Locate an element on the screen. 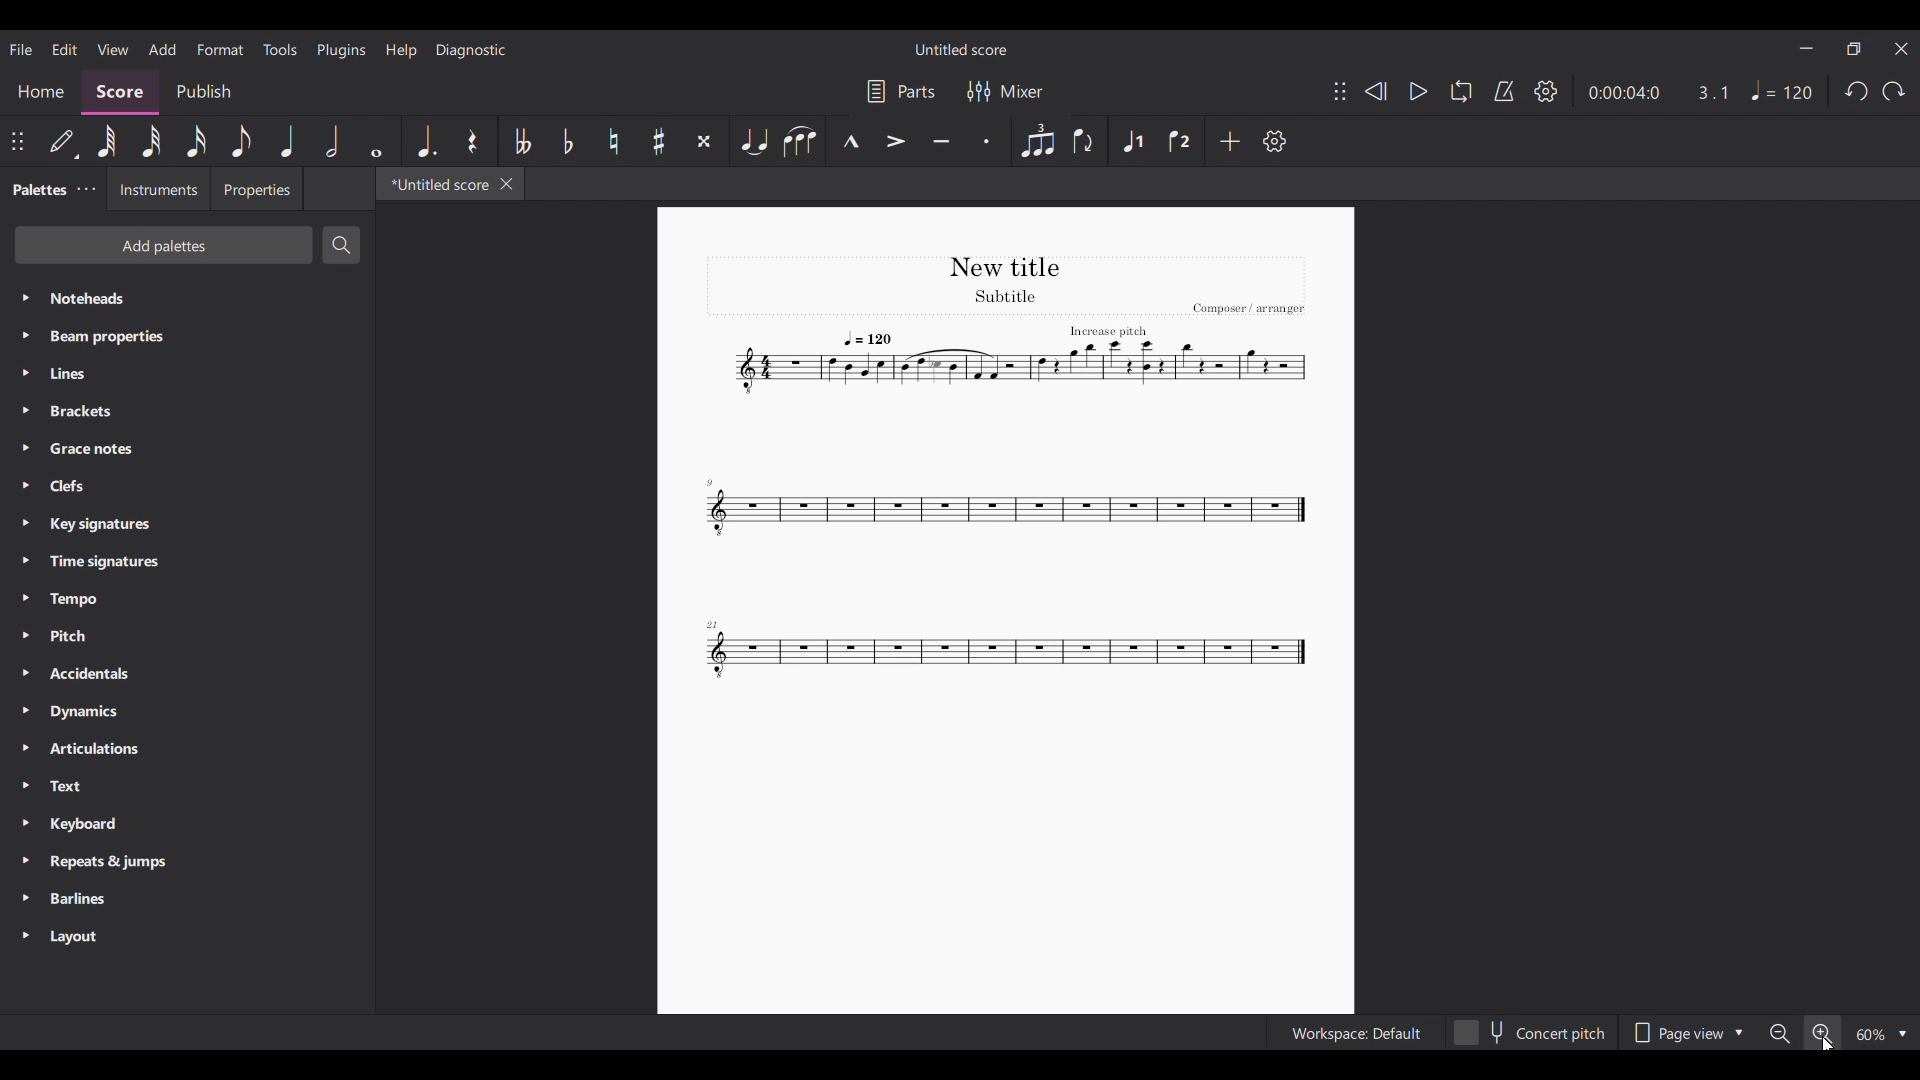 The width and height of the screenshot is (1920, 1080). Tools menu is located at coordinates (280, 49).